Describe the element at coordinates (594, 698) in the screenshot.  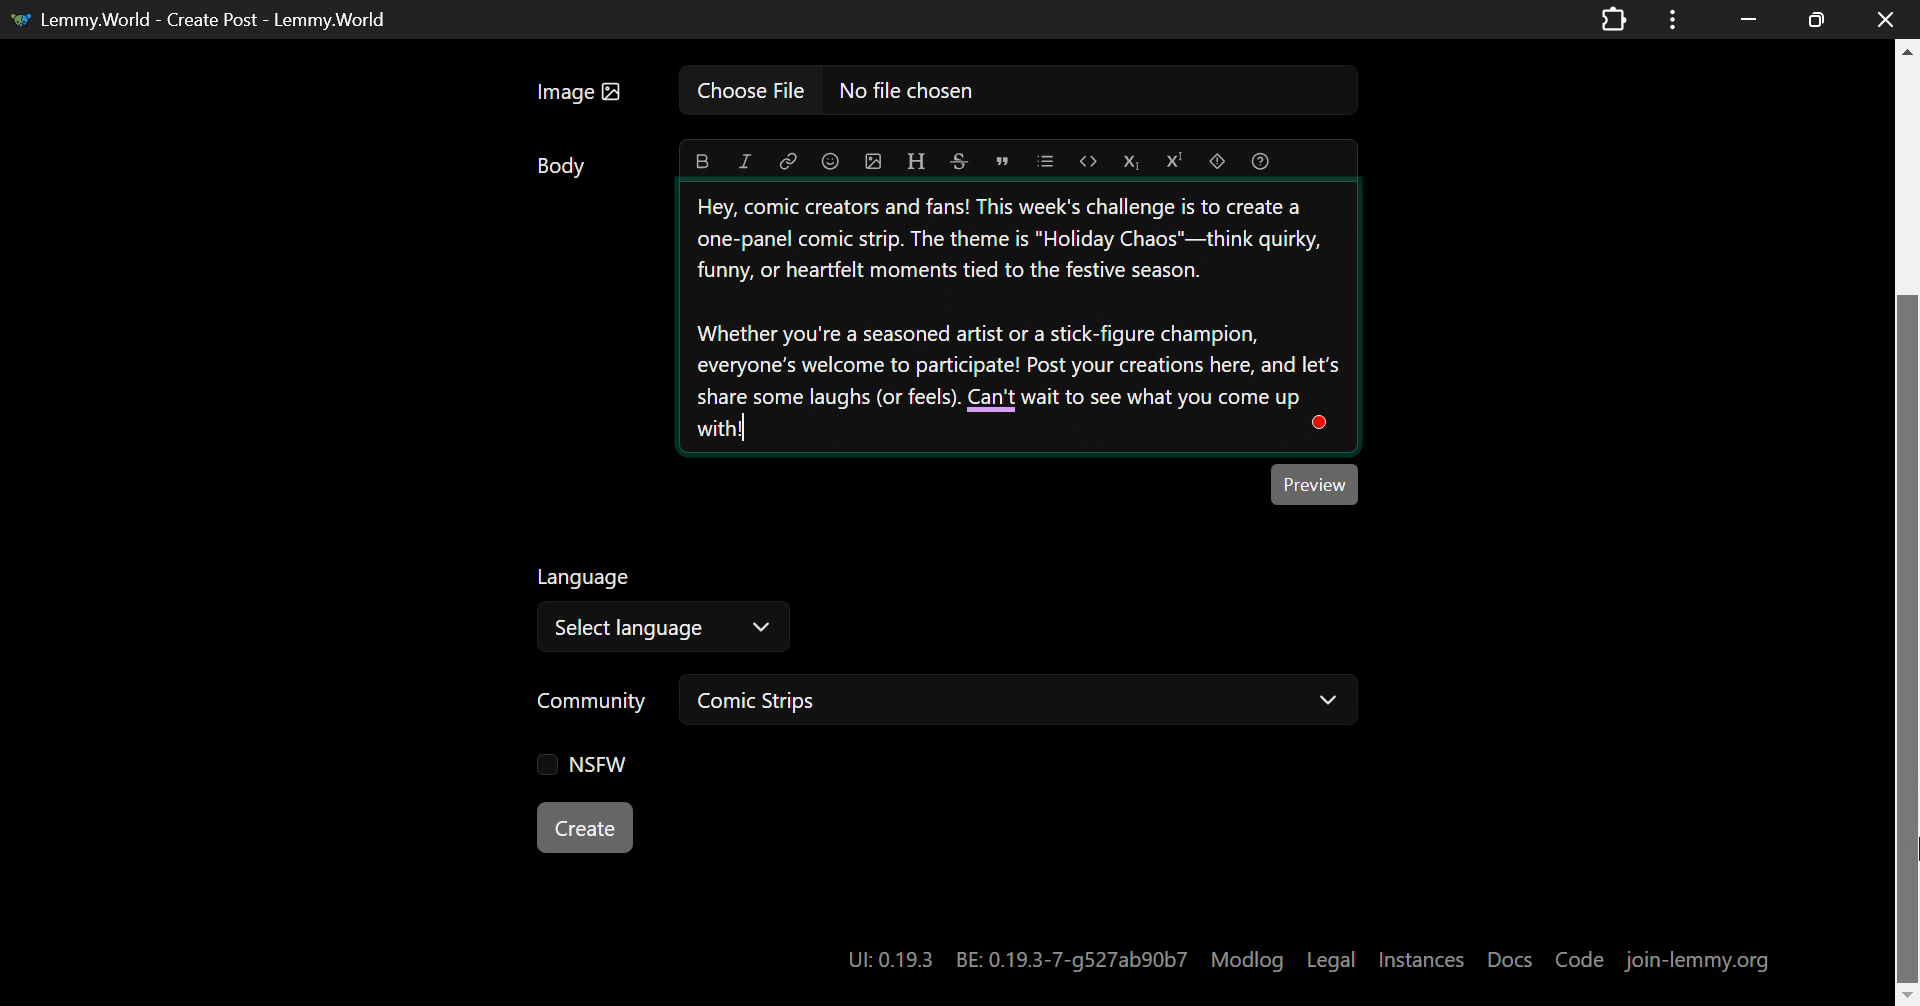
I see `Community` at that location.